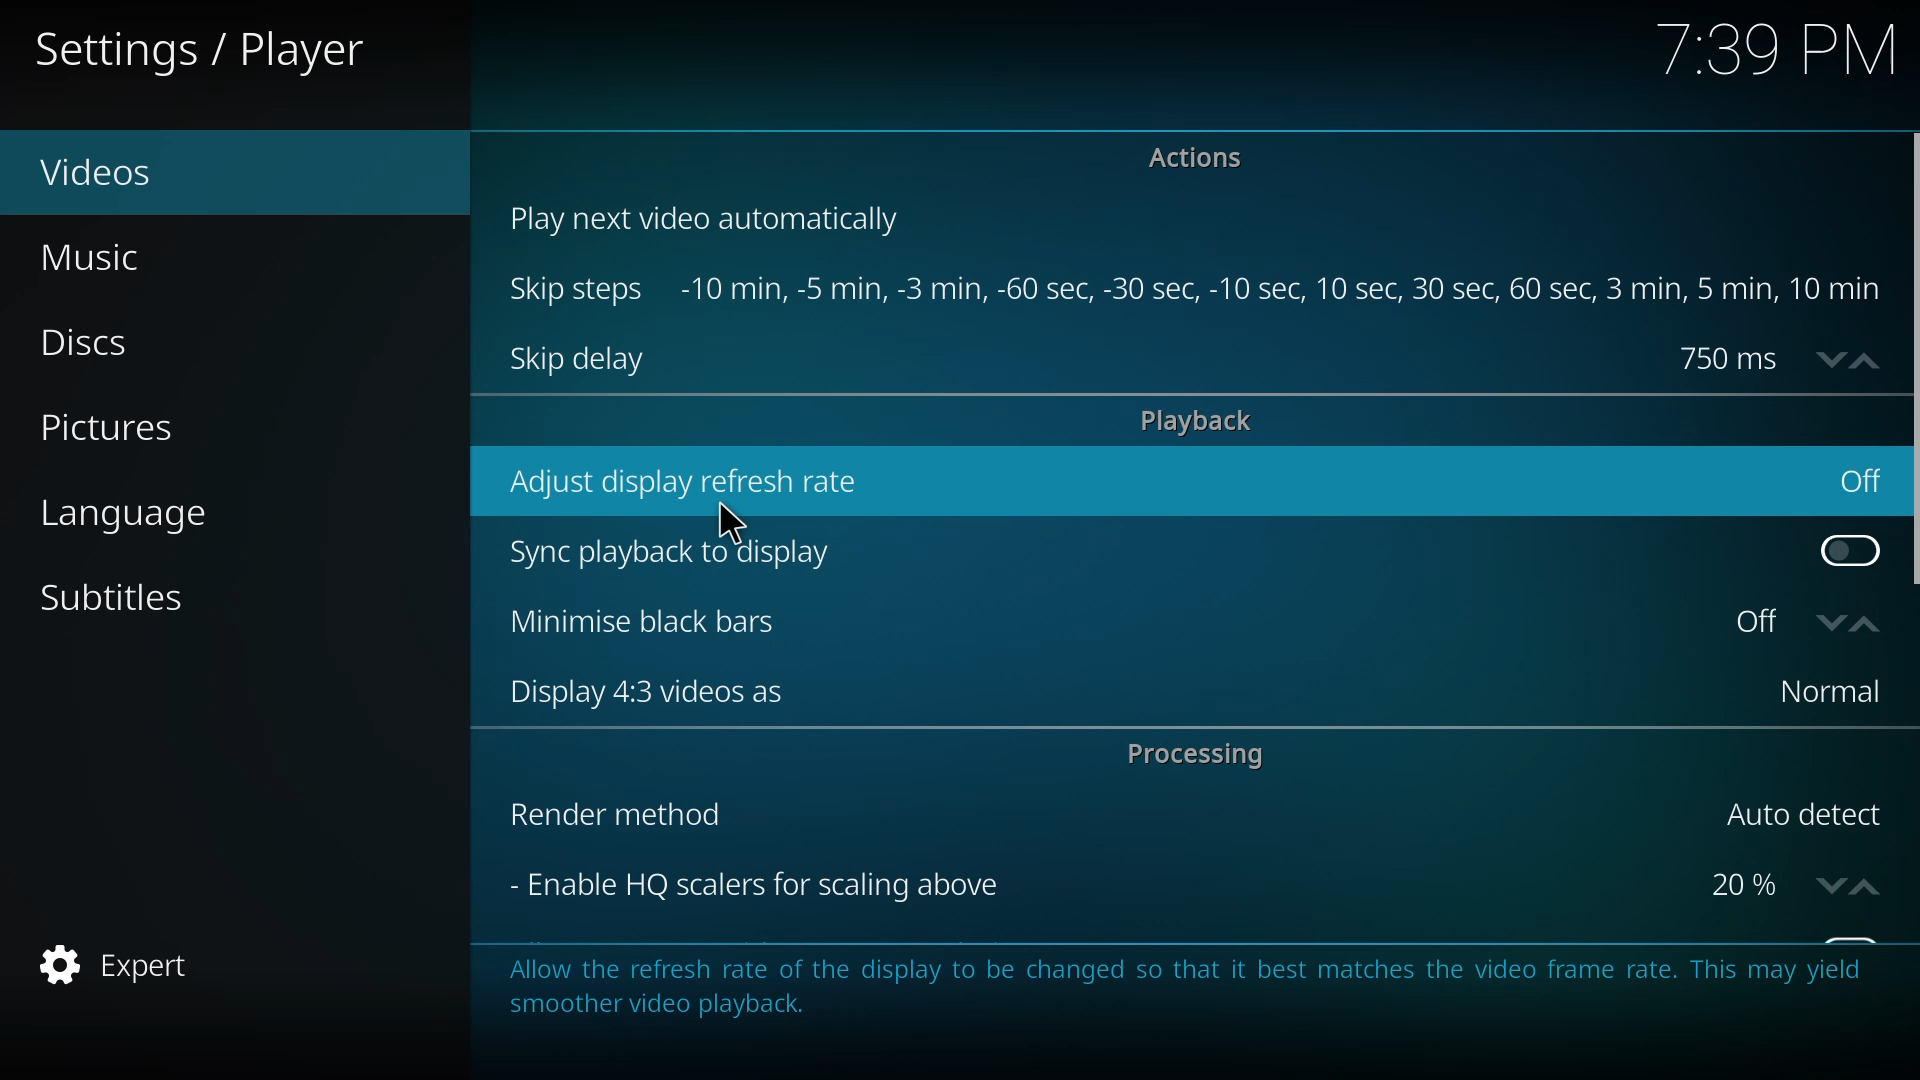 The height and width of the screenshot is (1080, 1920). Describe the element at coordinates (123, 967) in the screenshot. I see `expert` at that location.